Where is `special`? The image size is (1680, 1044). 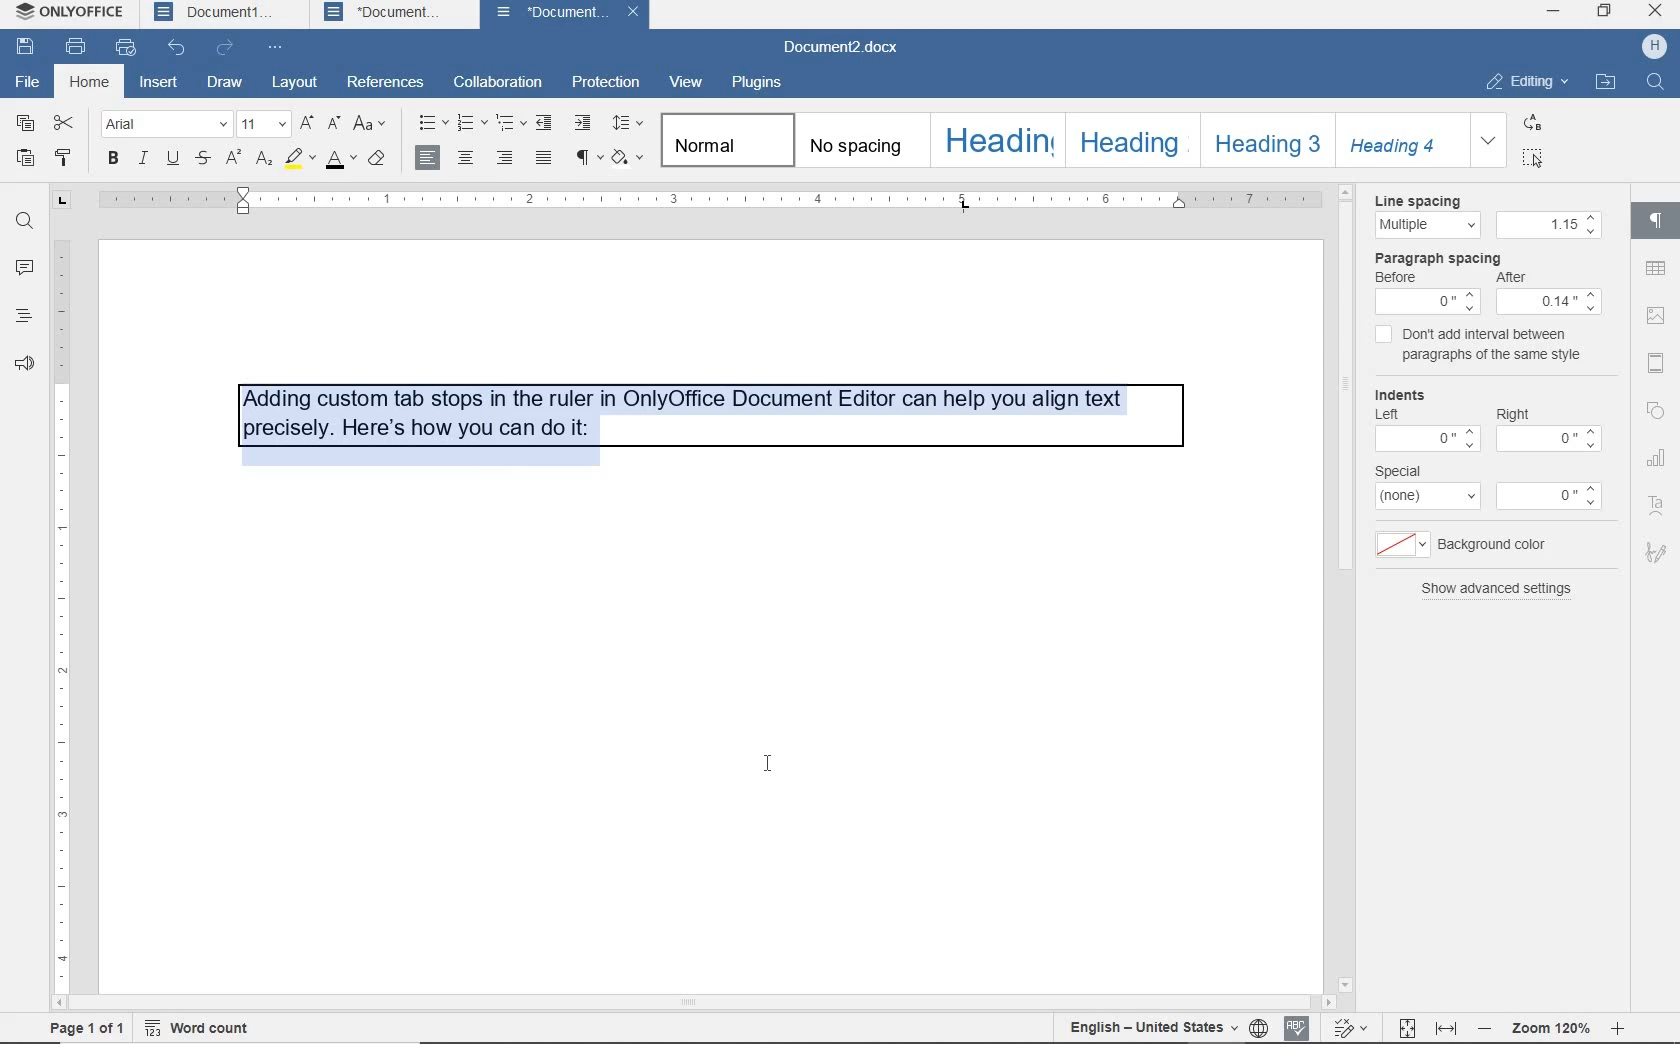 special is located at coordinates (1406, 470).